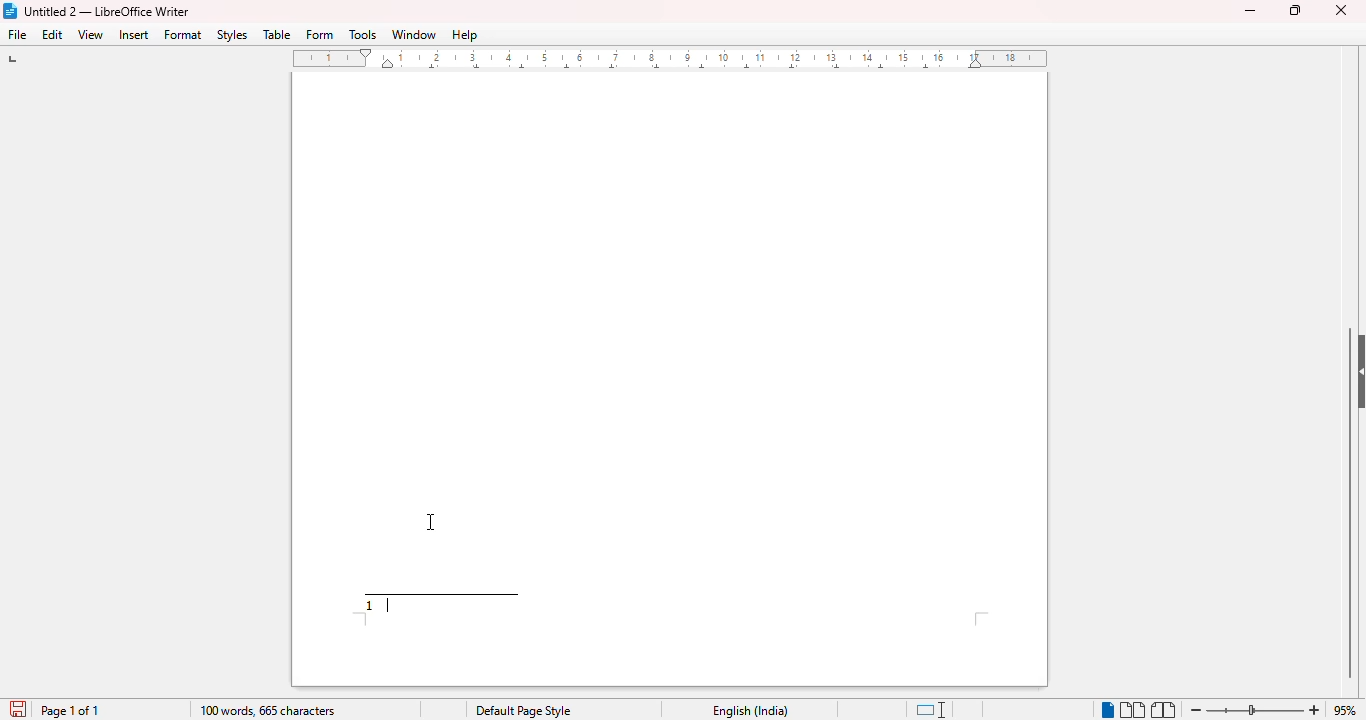 This screenshot has width=1366, height=720. I want to click on window, so click(414, 34).